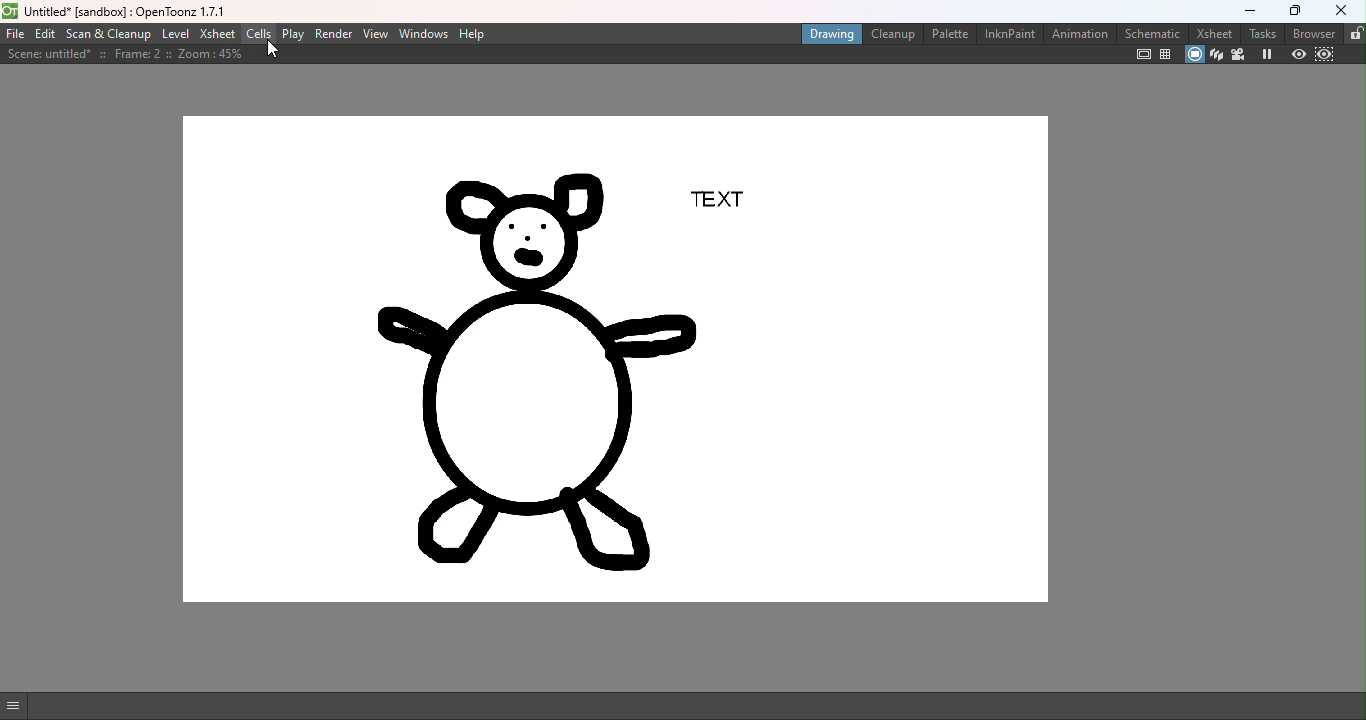 The image size is (1366, 720). What do you see at coordinates (1353, 33) in the screenshot?
I see `lock rooms tab` at bounding box center [1353, 33].